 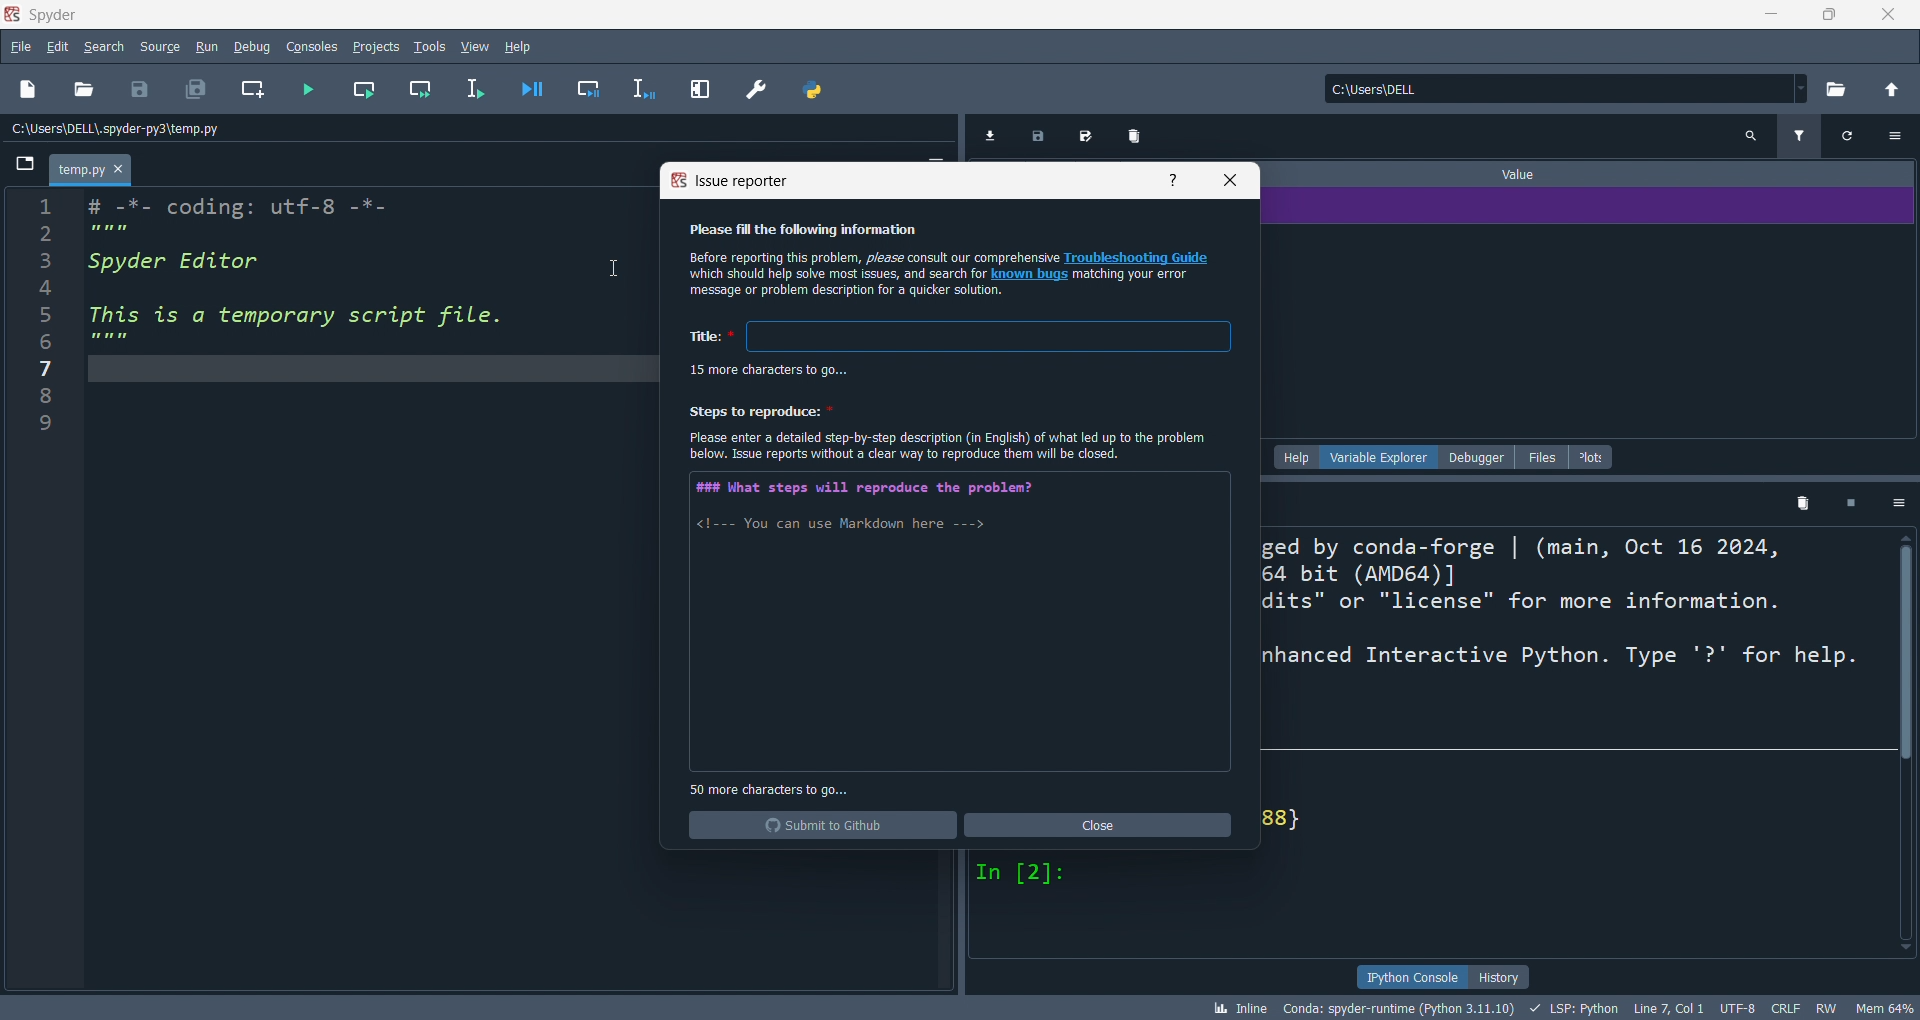 What do you see at coordinates (1767, 15) in the screenshot?
I see `minimize` at bounding box center [1767, 15].